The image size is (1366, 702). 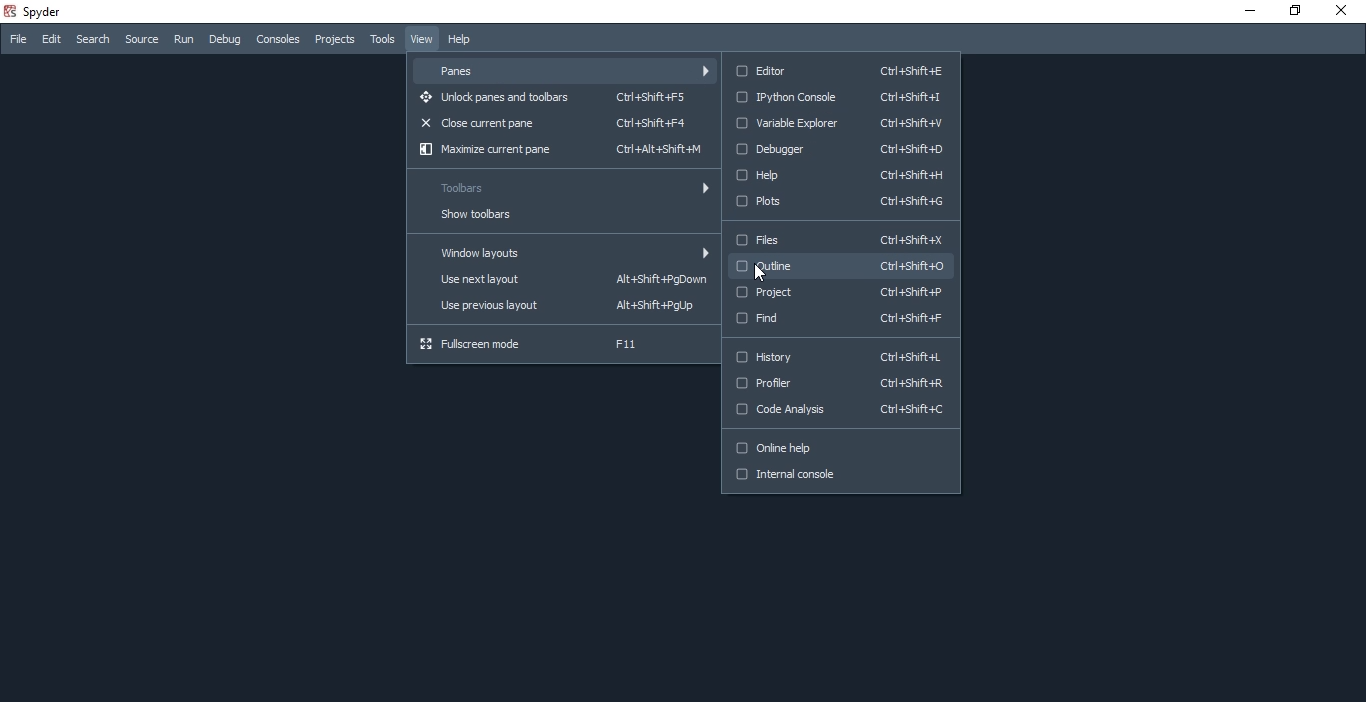 I want to click on Projects, so click(x=335, y=38).